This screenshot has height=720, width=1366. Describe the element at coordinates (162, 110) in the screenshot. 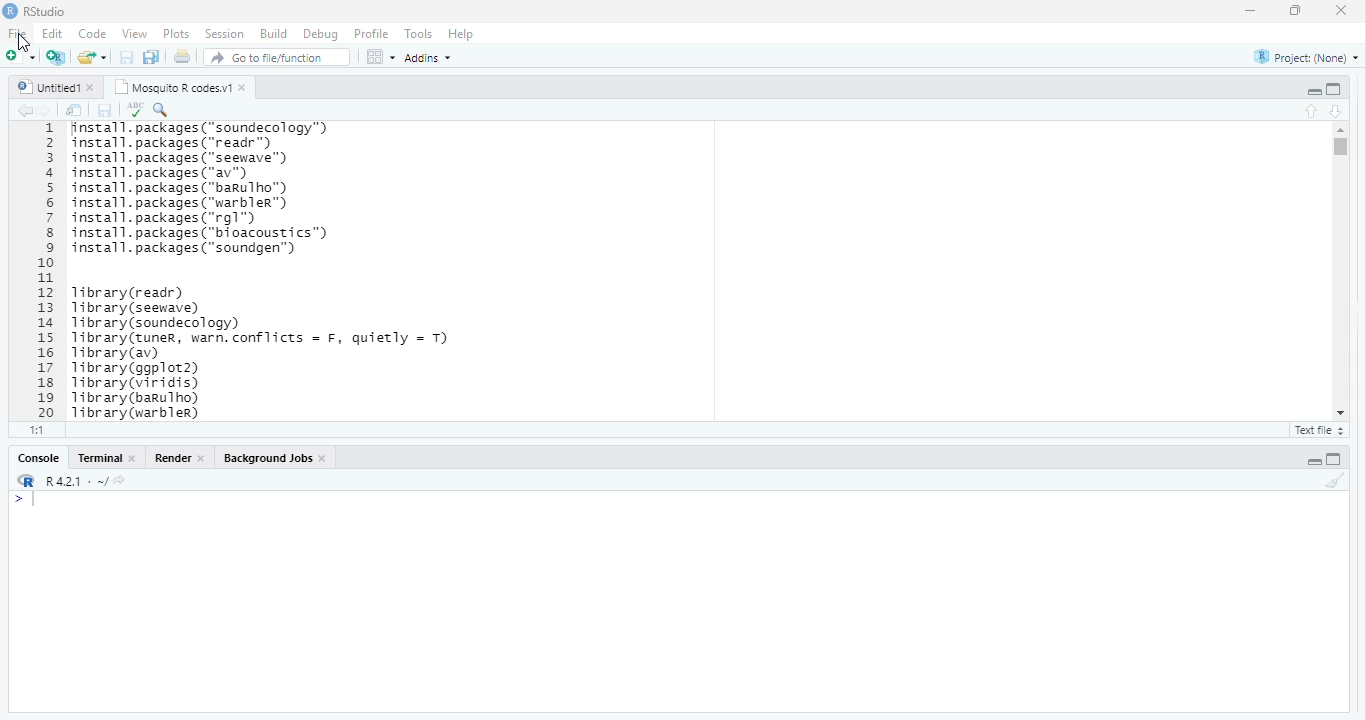

I see `search` at that location.